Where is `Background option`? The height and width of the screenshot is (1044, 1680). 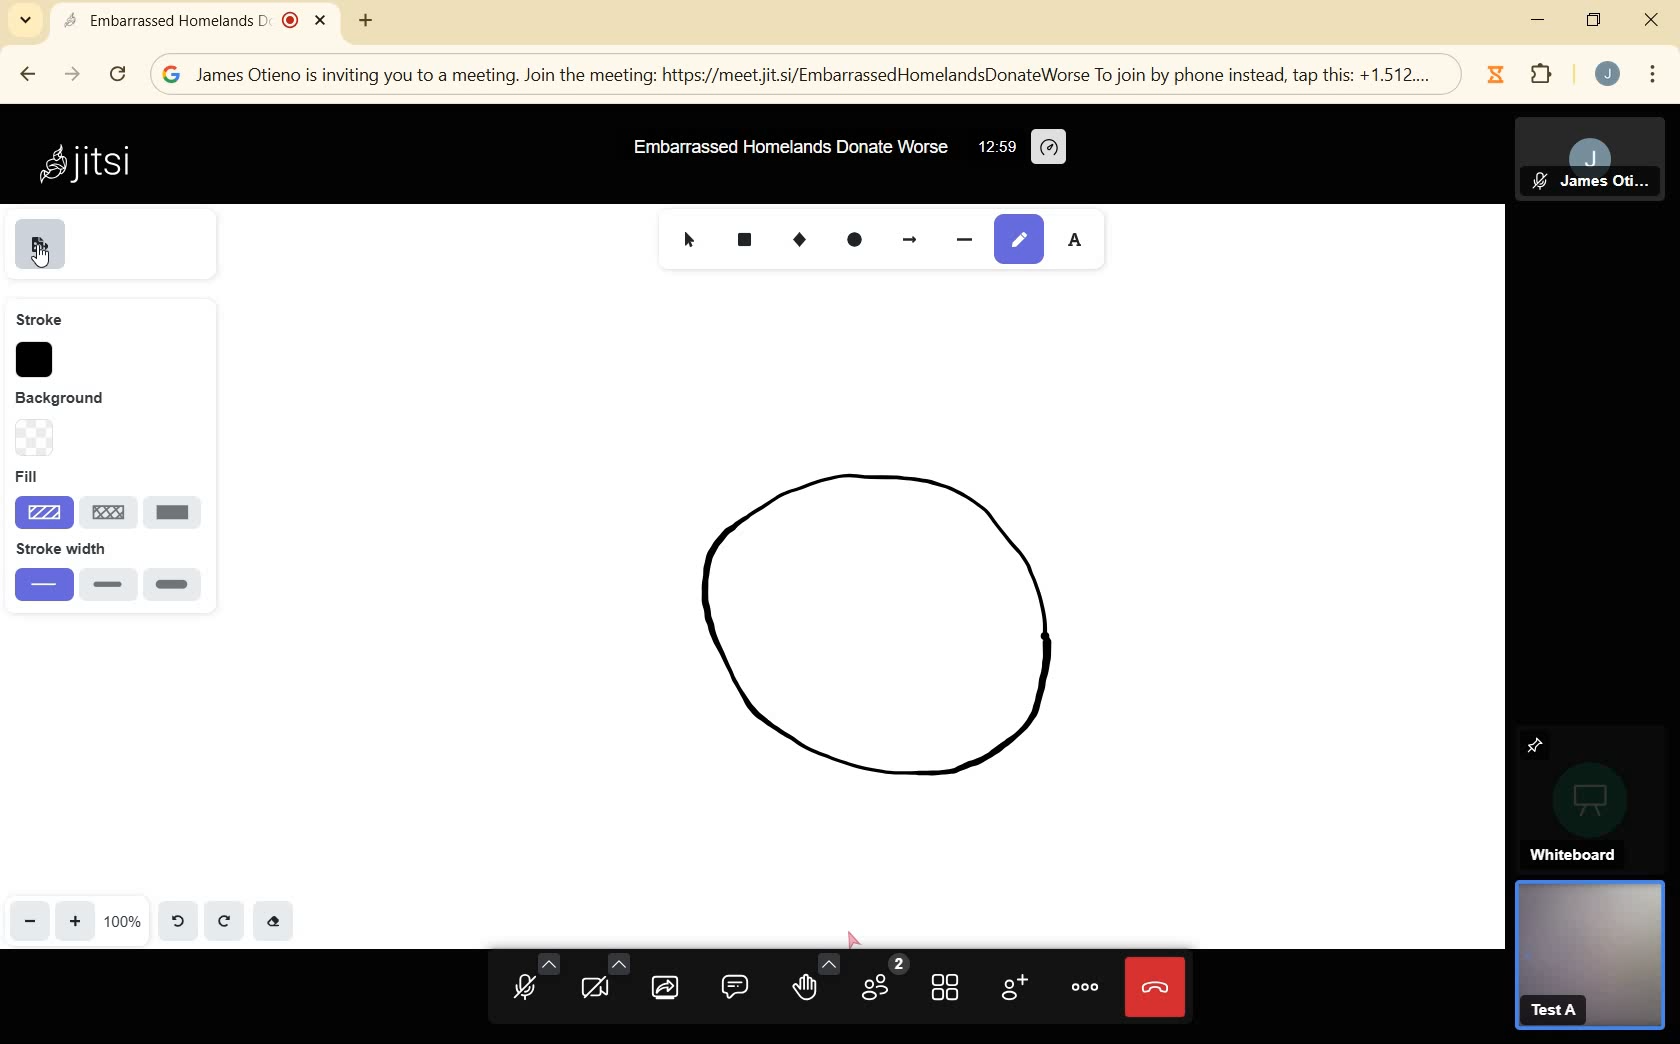
Background option is located at coordinates (36, 439).